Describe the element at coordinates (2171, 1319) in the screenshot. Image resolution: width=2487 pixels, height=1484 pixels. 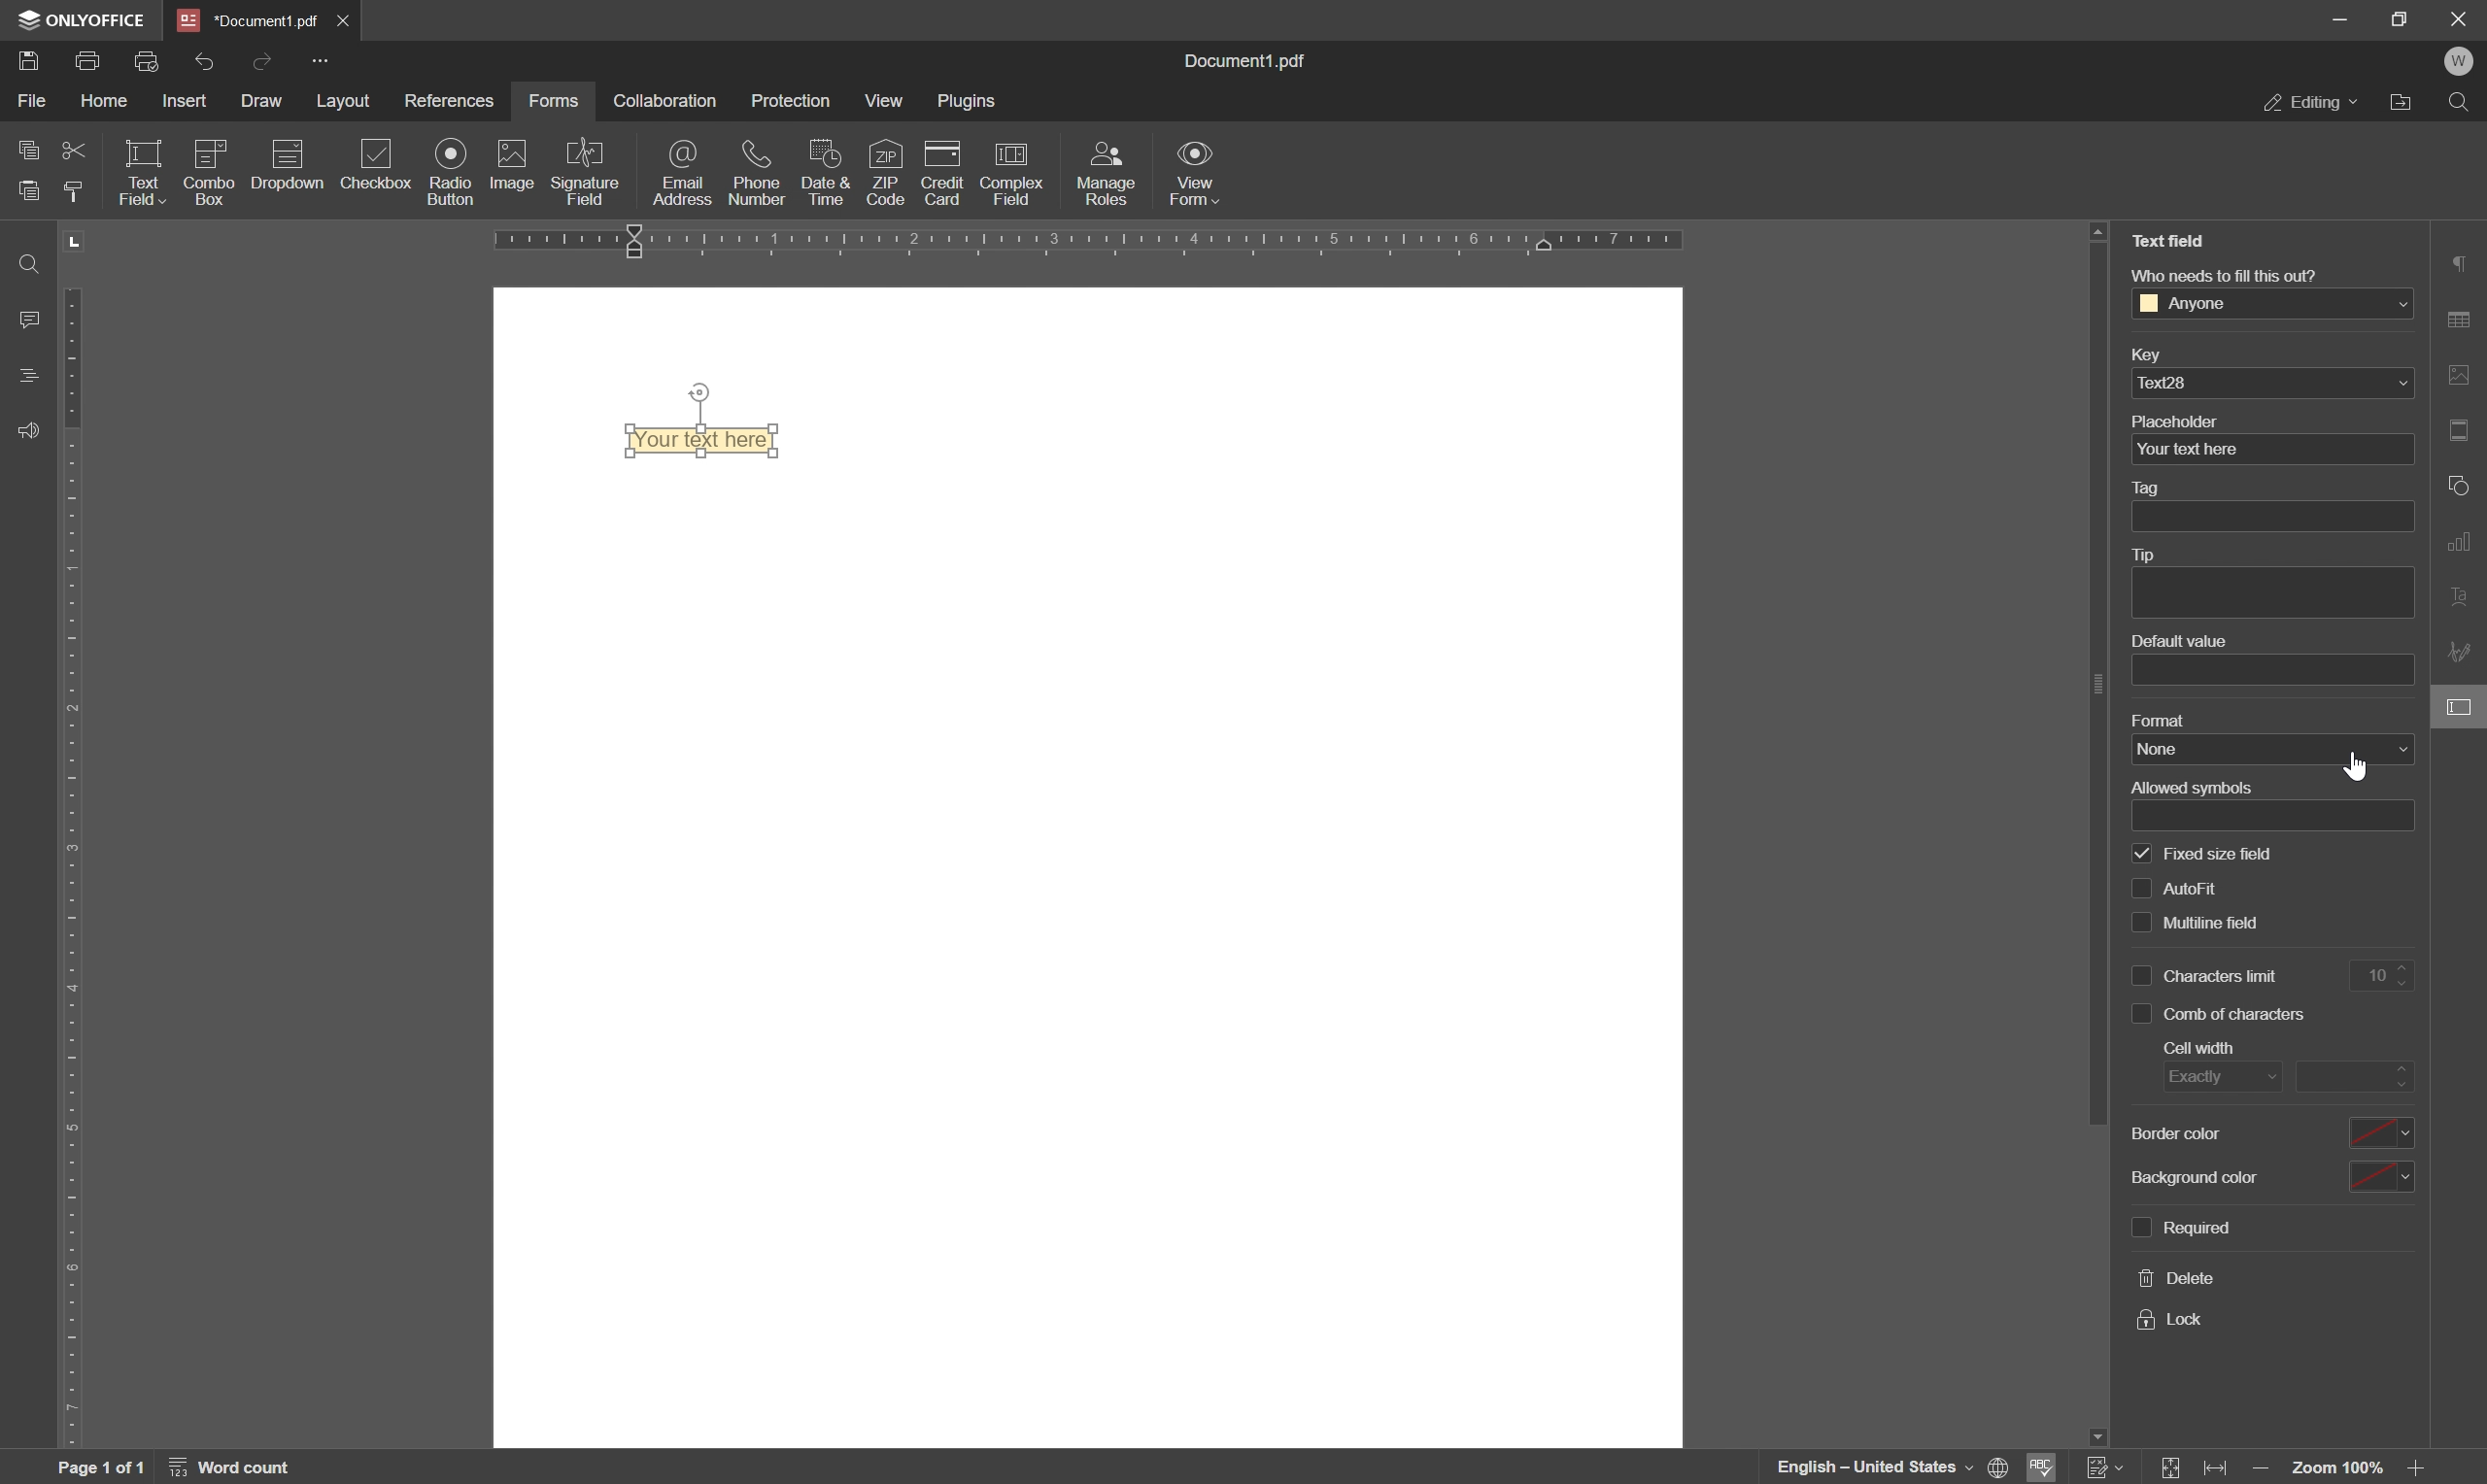
I see `lock` at that location.